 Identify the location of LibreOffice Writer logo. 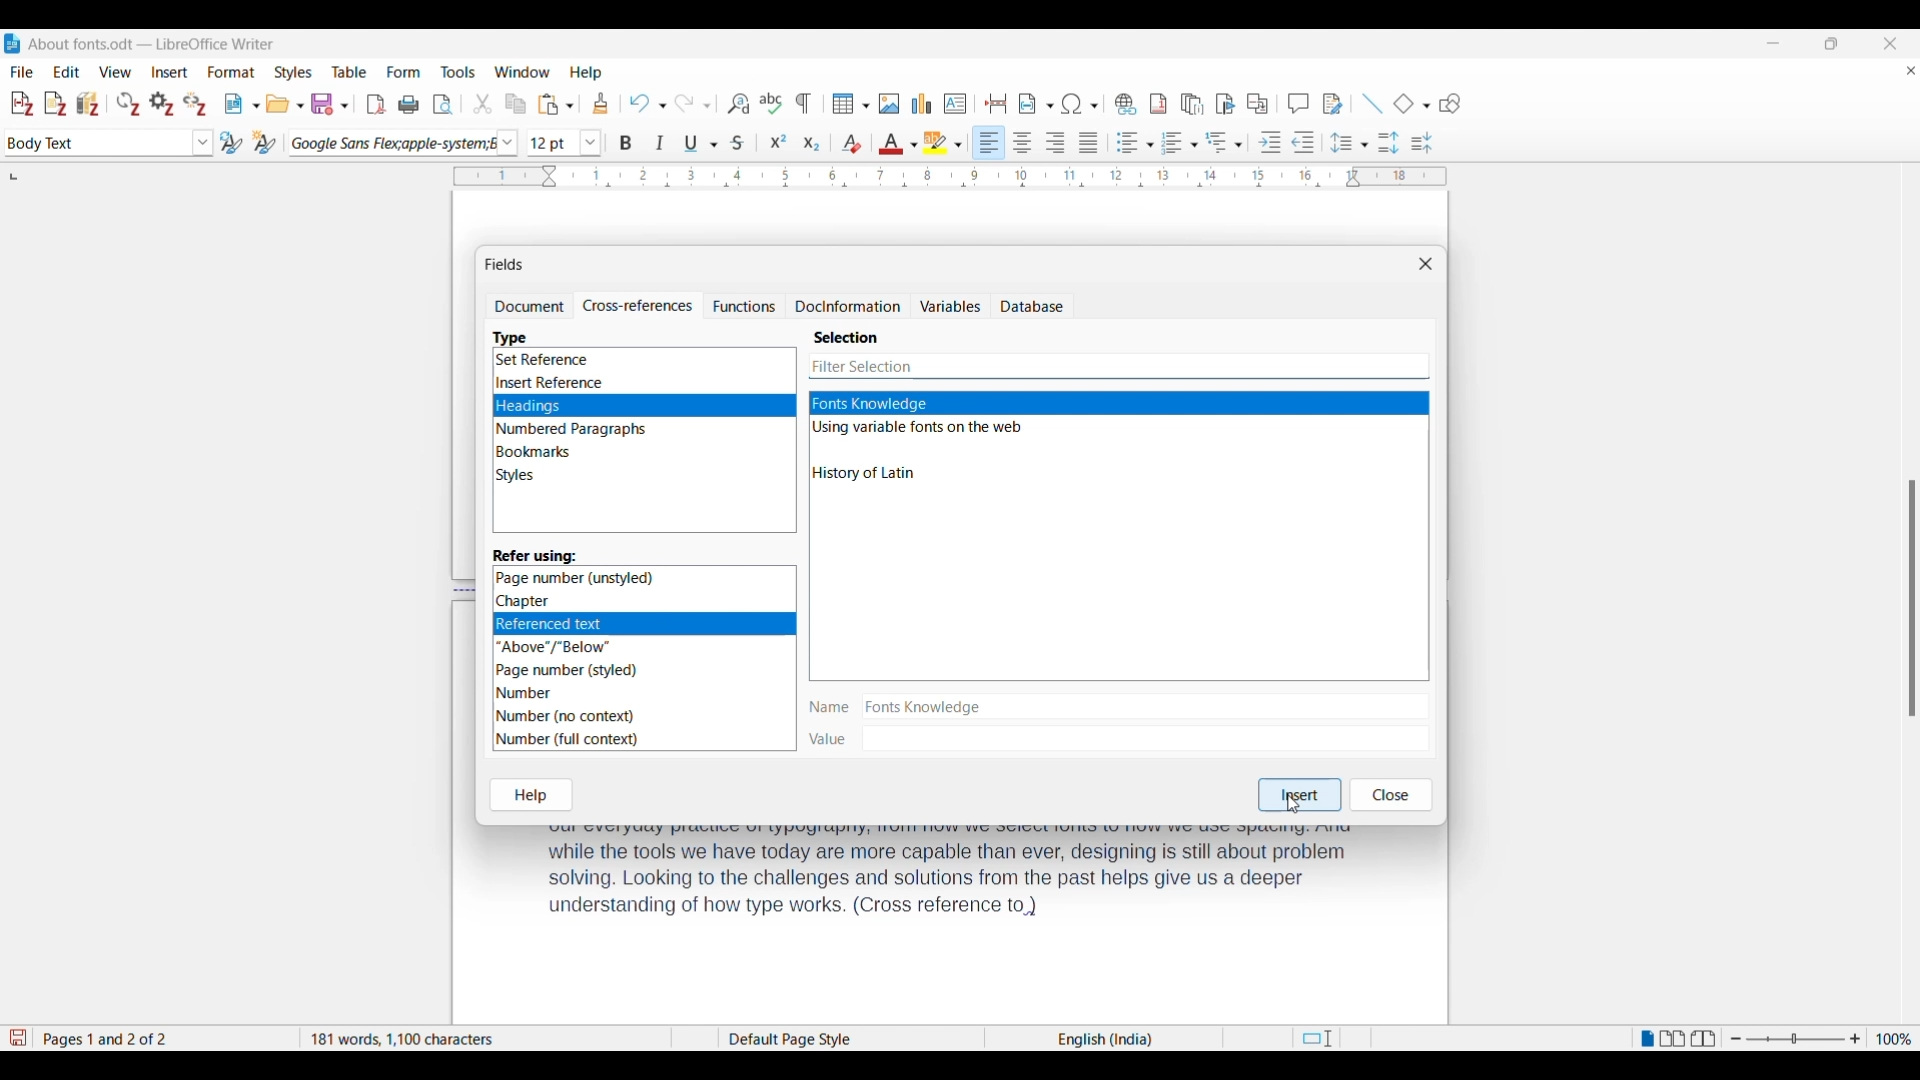
(12, 43).